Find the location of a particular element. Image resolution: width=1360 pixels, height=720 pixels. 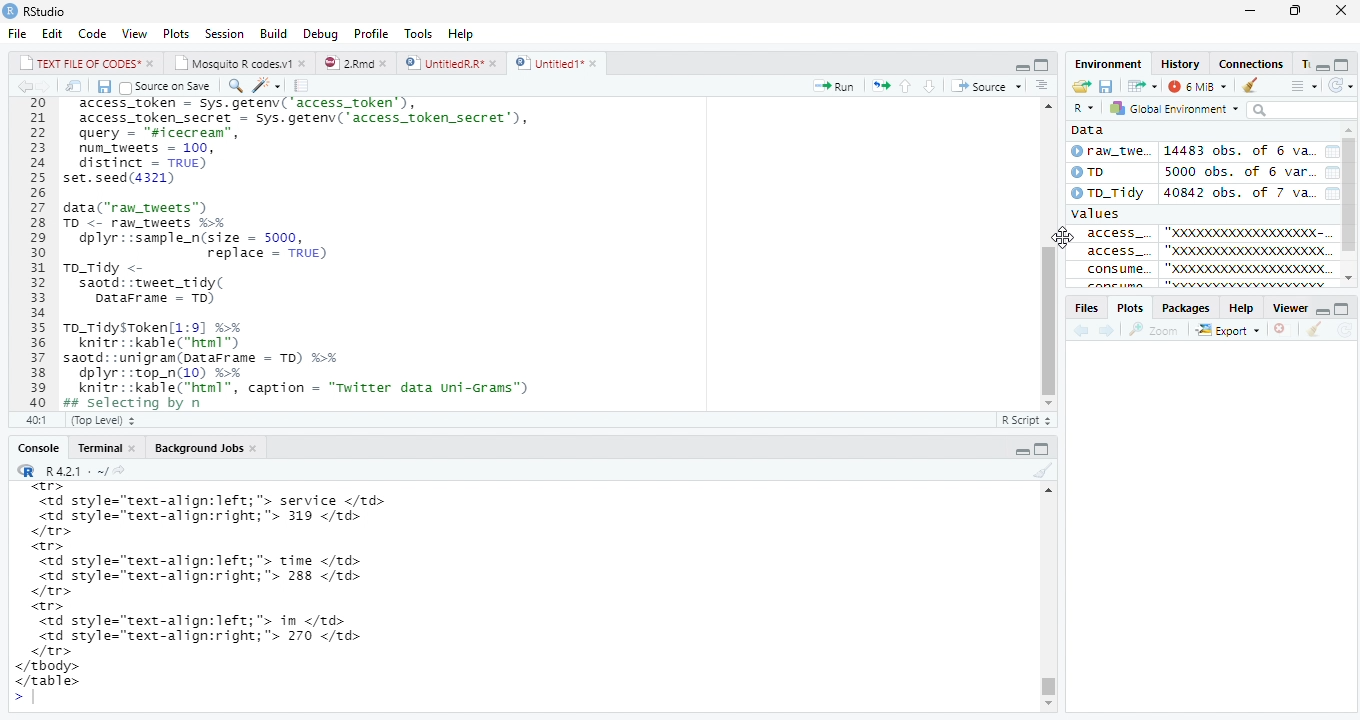

clear console is located at coordinates (1039, 471).